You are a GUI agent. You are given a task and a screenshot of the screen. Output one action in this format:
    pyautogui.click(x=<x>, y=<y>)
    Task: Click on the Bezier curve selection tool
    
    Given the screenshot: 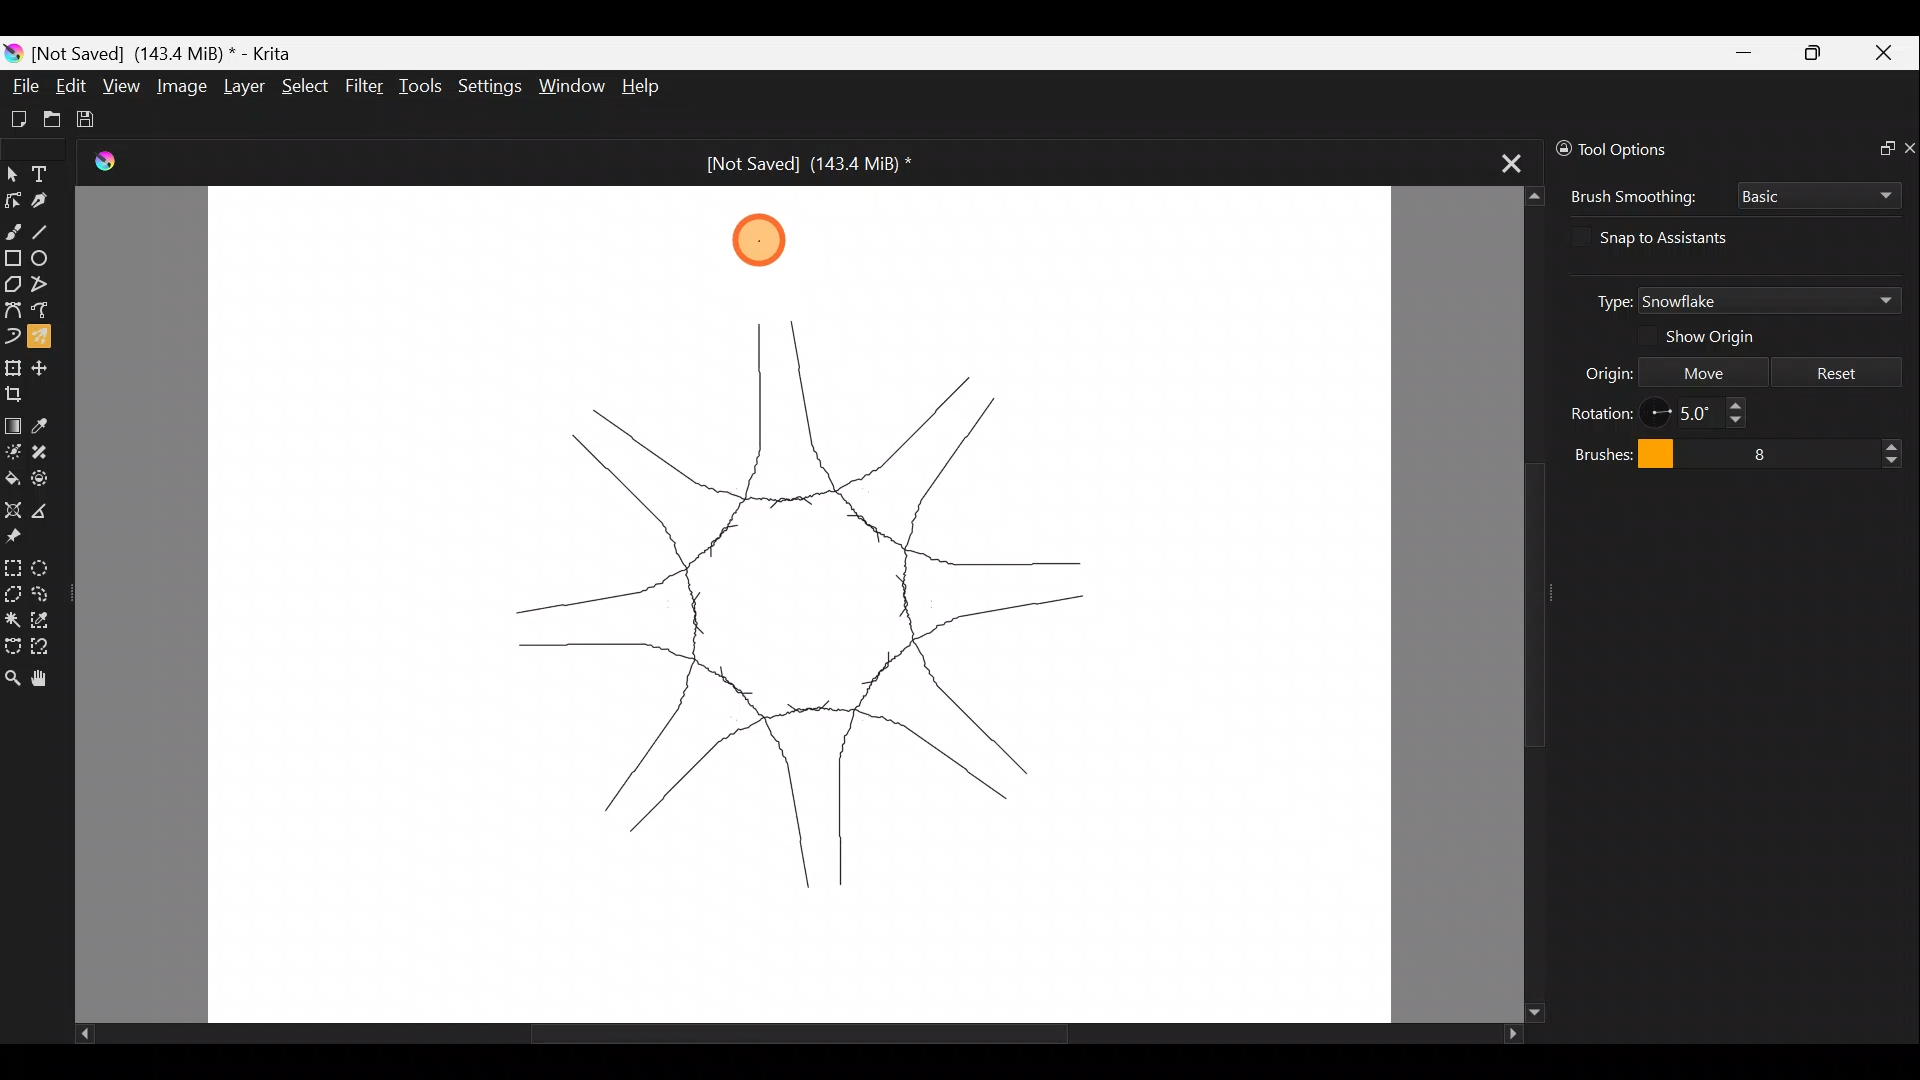 What is the action you would take?
    pyautogui.click(x=12, y=646)
    